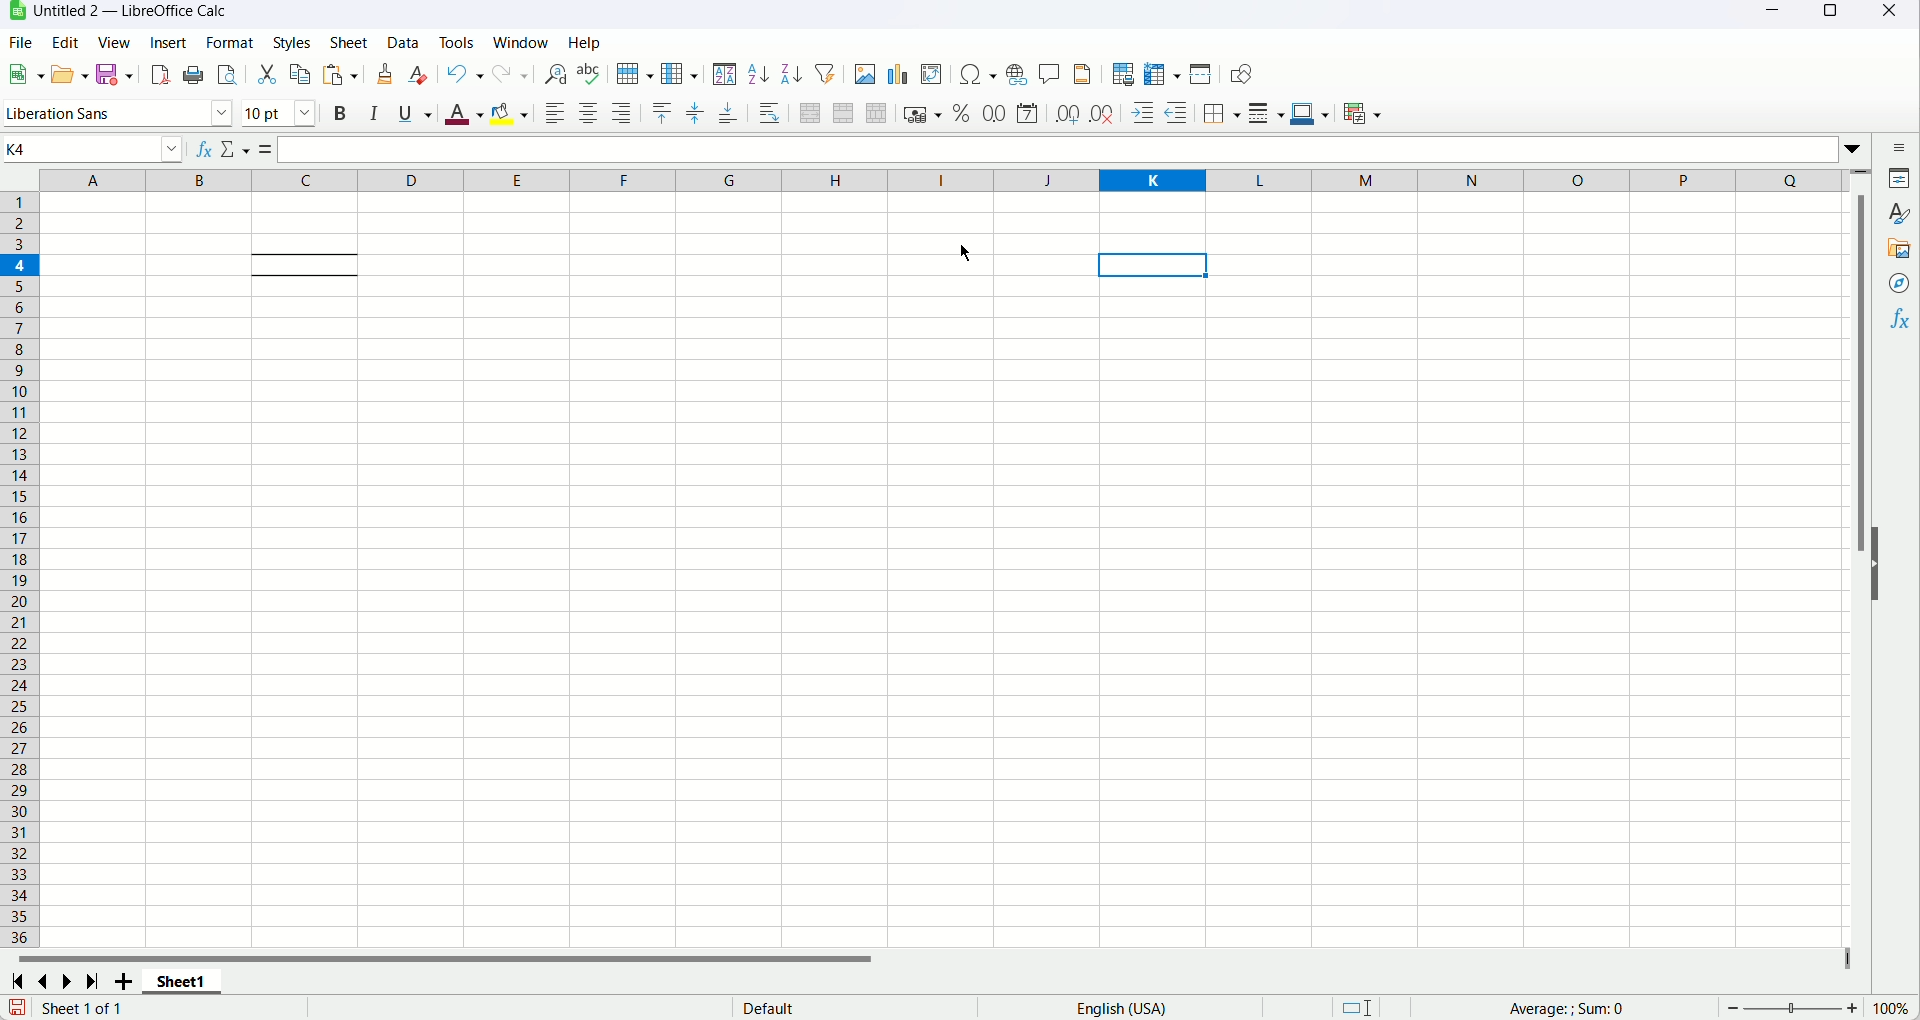 The width and height of the screenshot is (1920, 1020). What do you see at coordinates (16, 983) in the screenshot?
I see `First sheet` at bounding box center [16, 983].